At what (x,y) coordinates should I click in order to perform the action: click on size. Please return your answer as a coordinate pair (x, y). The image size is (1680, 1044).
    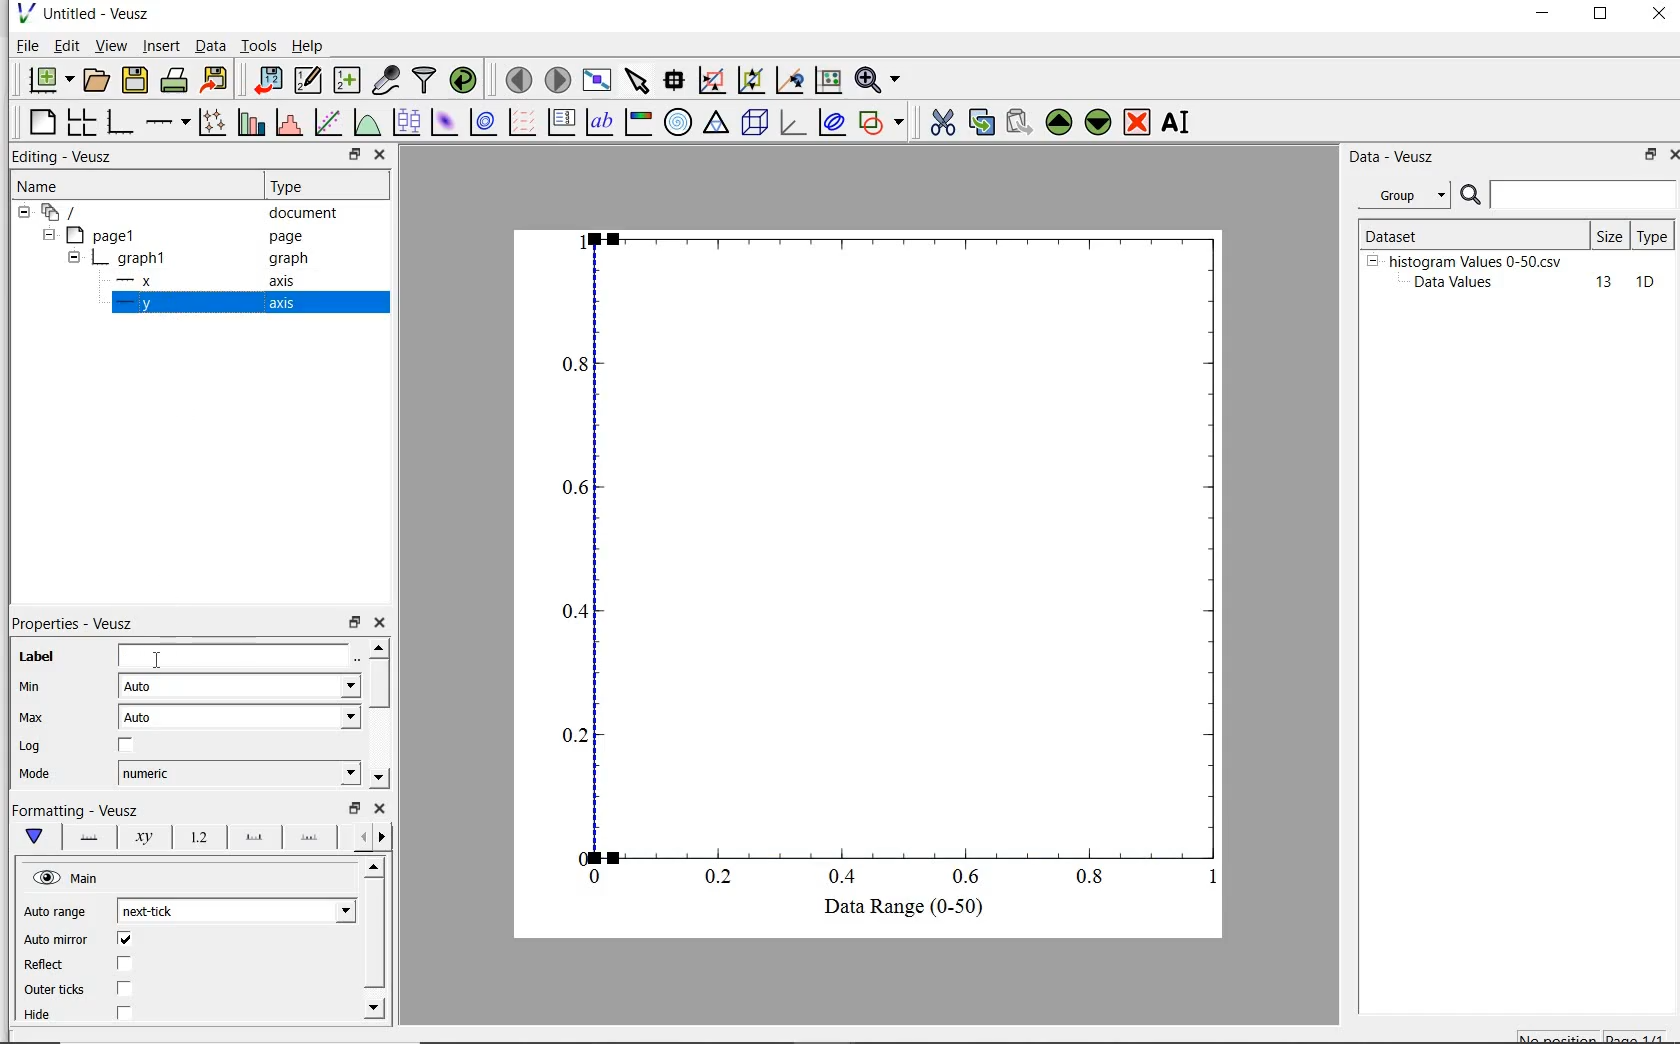
    Looking at the image, I should click on (1609, 236).